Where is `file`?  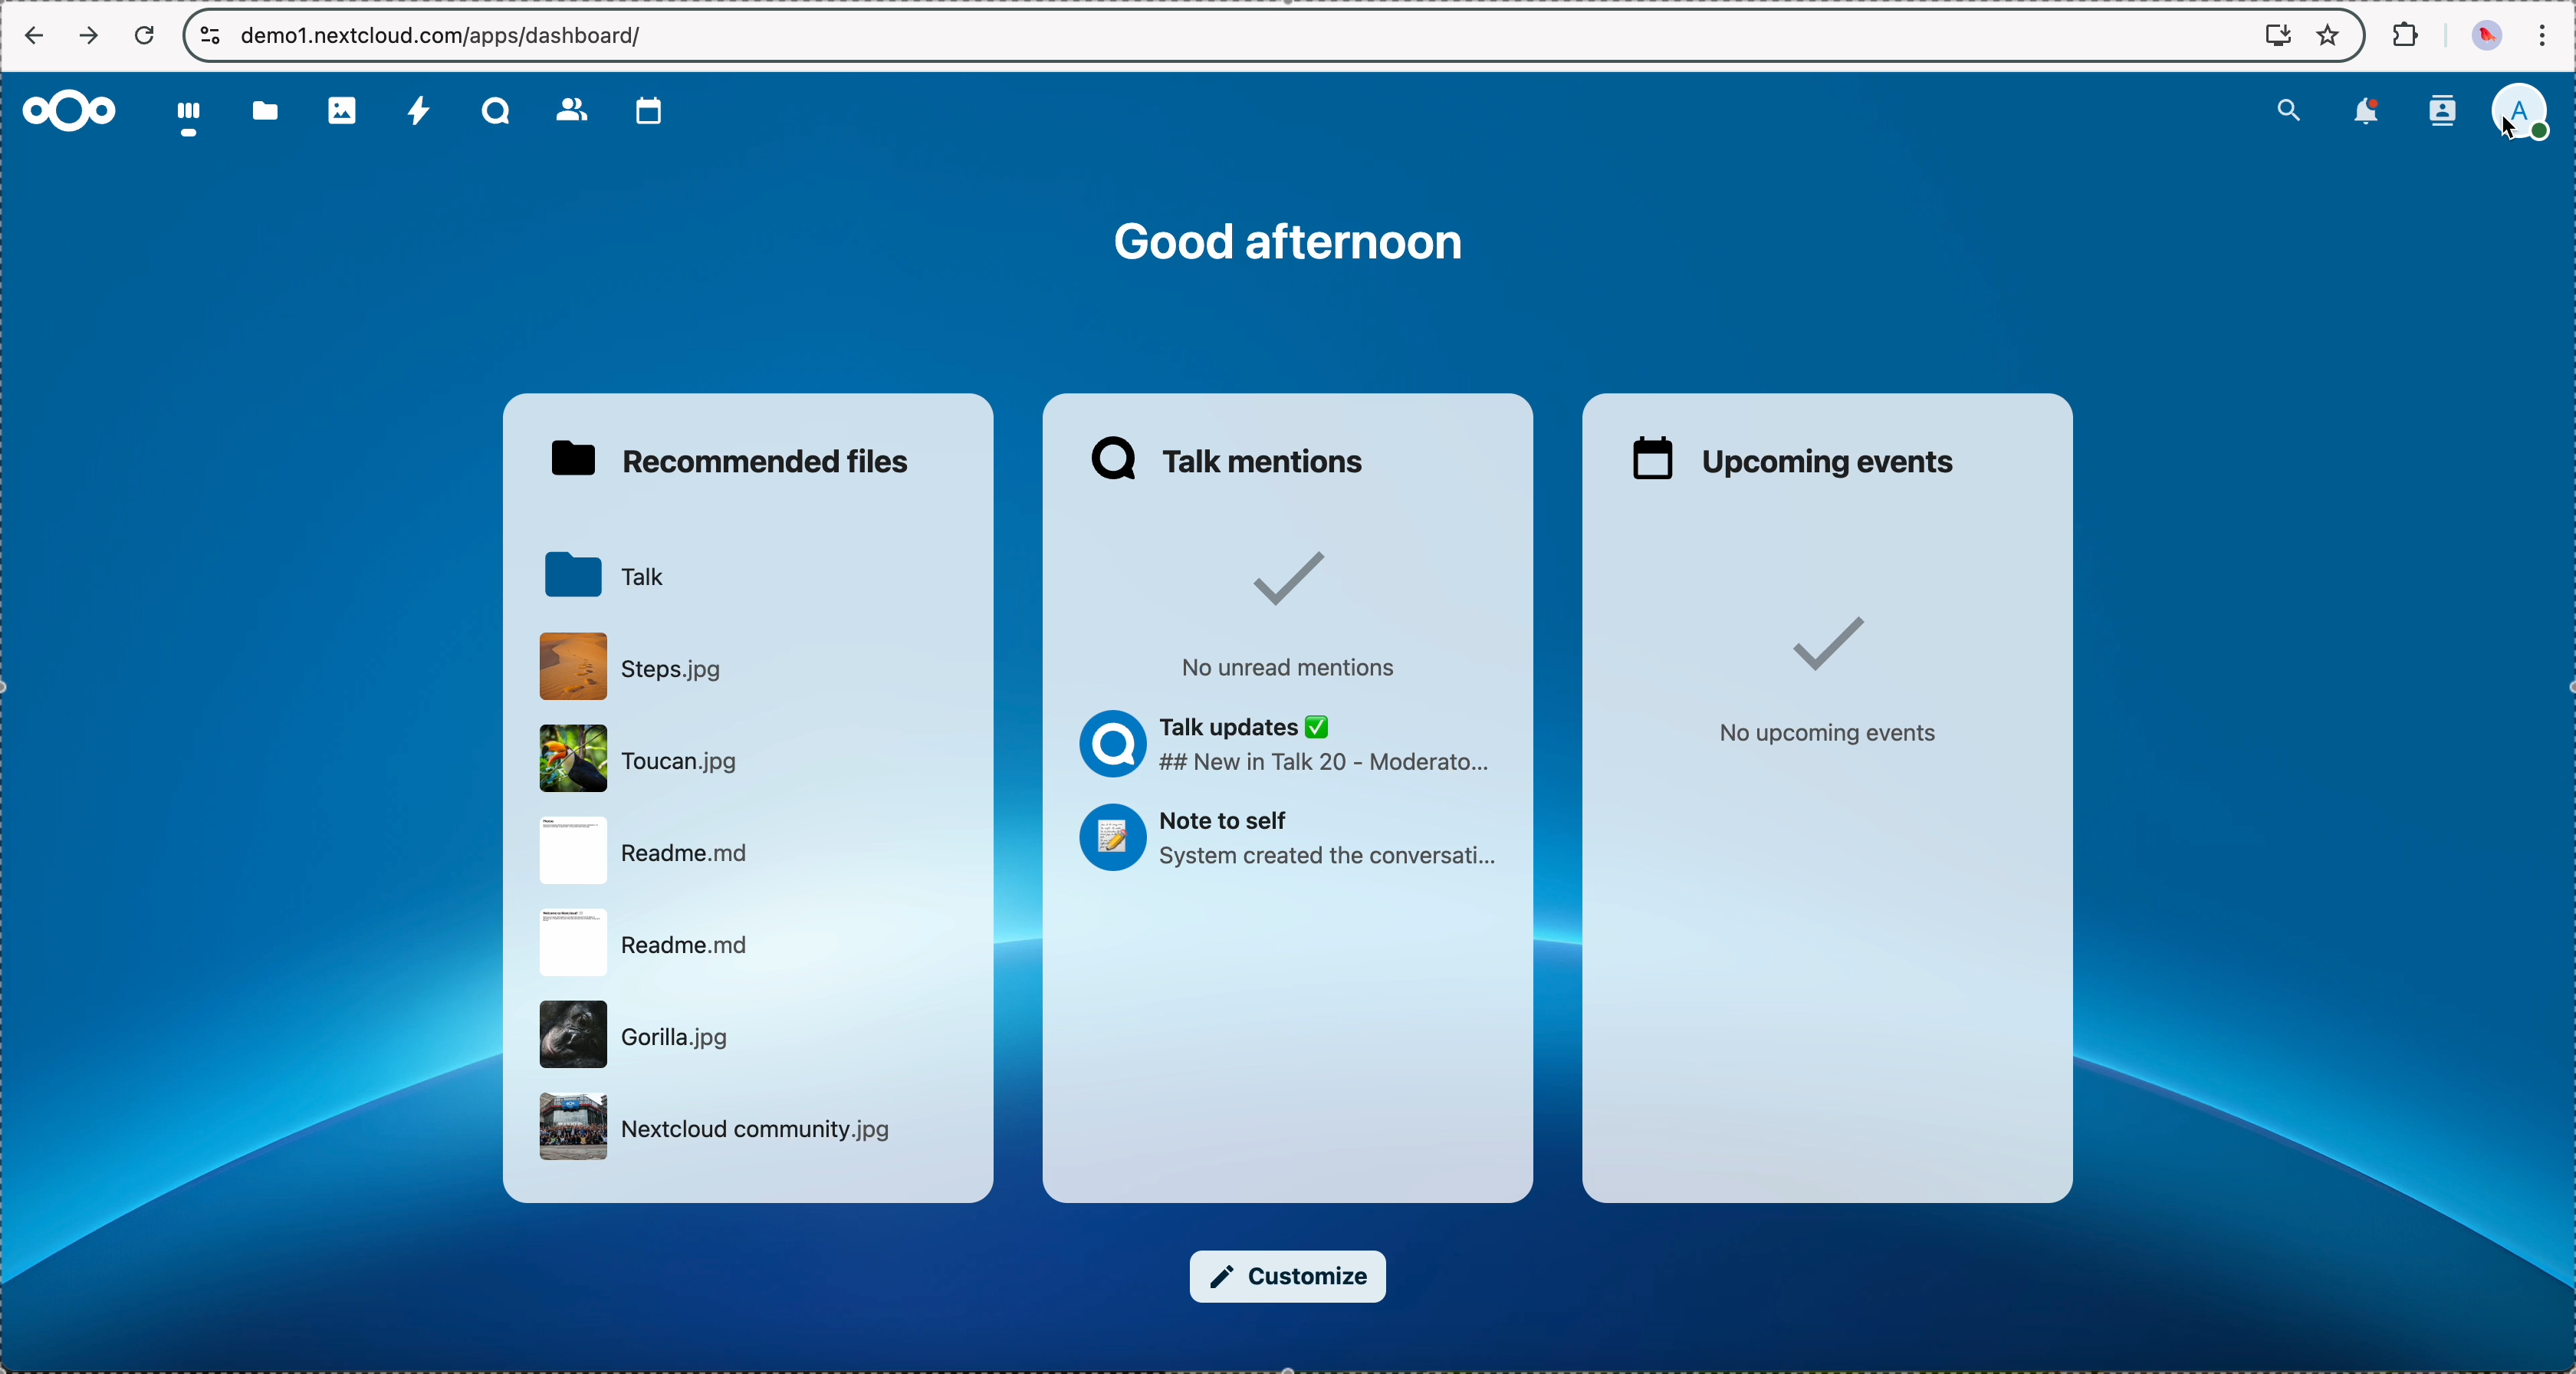
file is located at coordinates (655, 852).